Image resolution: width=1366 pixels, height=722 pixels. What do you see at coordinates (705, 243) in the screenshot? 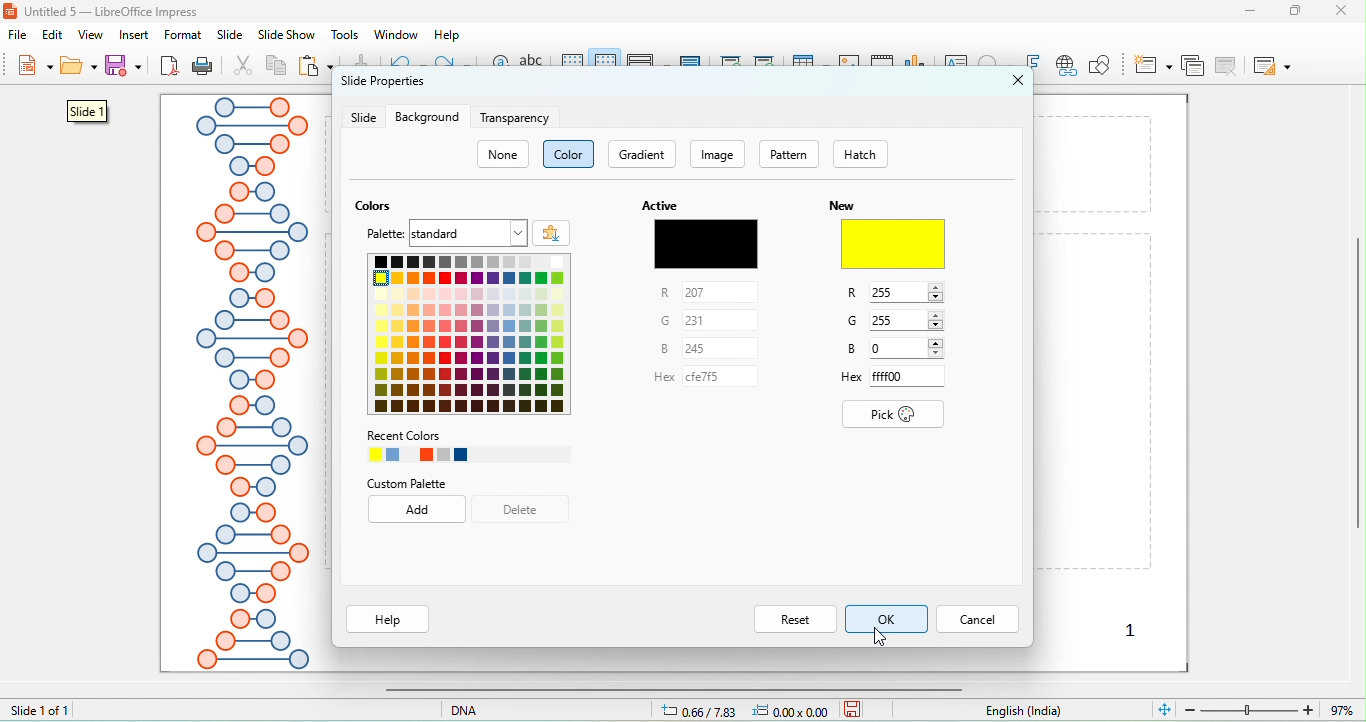
I see `black` at bounding box center [705, 243].